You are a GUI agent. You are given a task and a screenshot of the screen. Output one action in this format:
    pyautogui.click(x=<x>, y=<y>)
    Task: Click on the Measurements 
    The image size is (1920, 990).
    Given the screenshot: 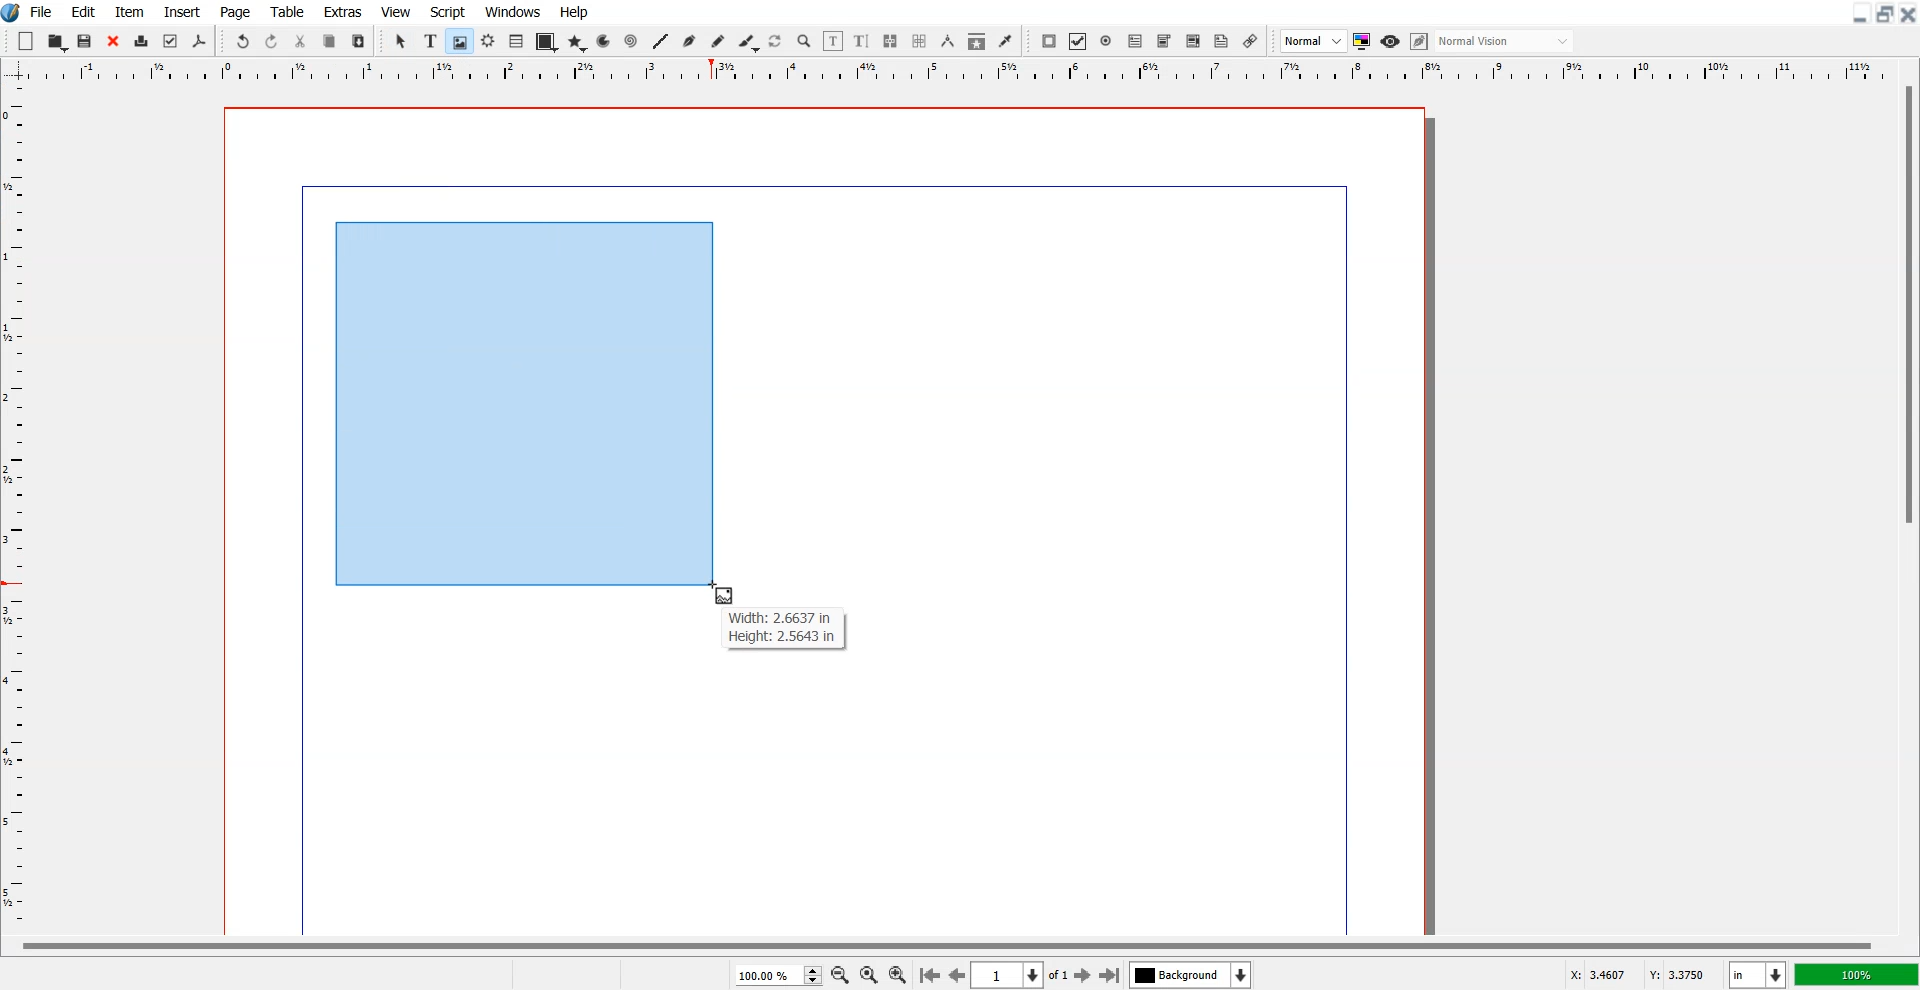 What is the action you would take?
    pyautogui.click(x=947, y=41)
    